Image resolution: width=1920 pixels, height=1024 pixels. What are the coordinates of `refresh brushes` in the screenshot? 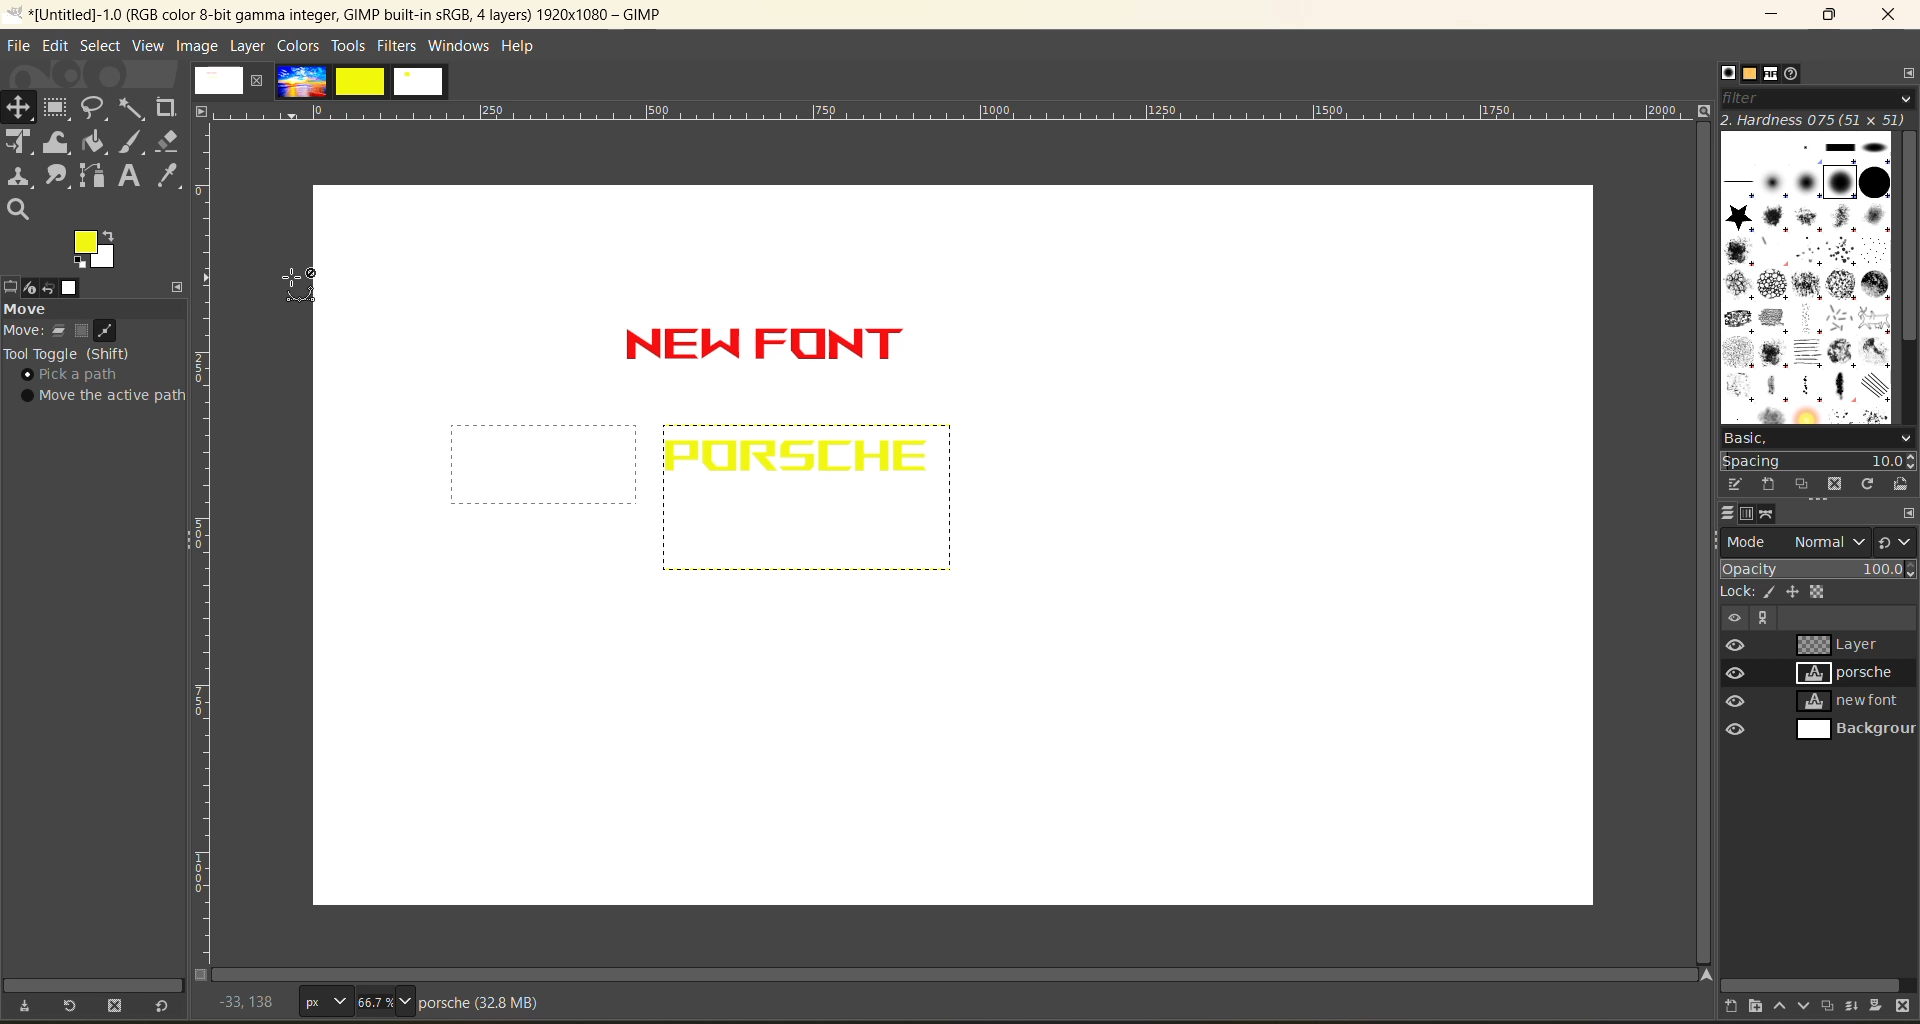 It's located at (1863, 484).